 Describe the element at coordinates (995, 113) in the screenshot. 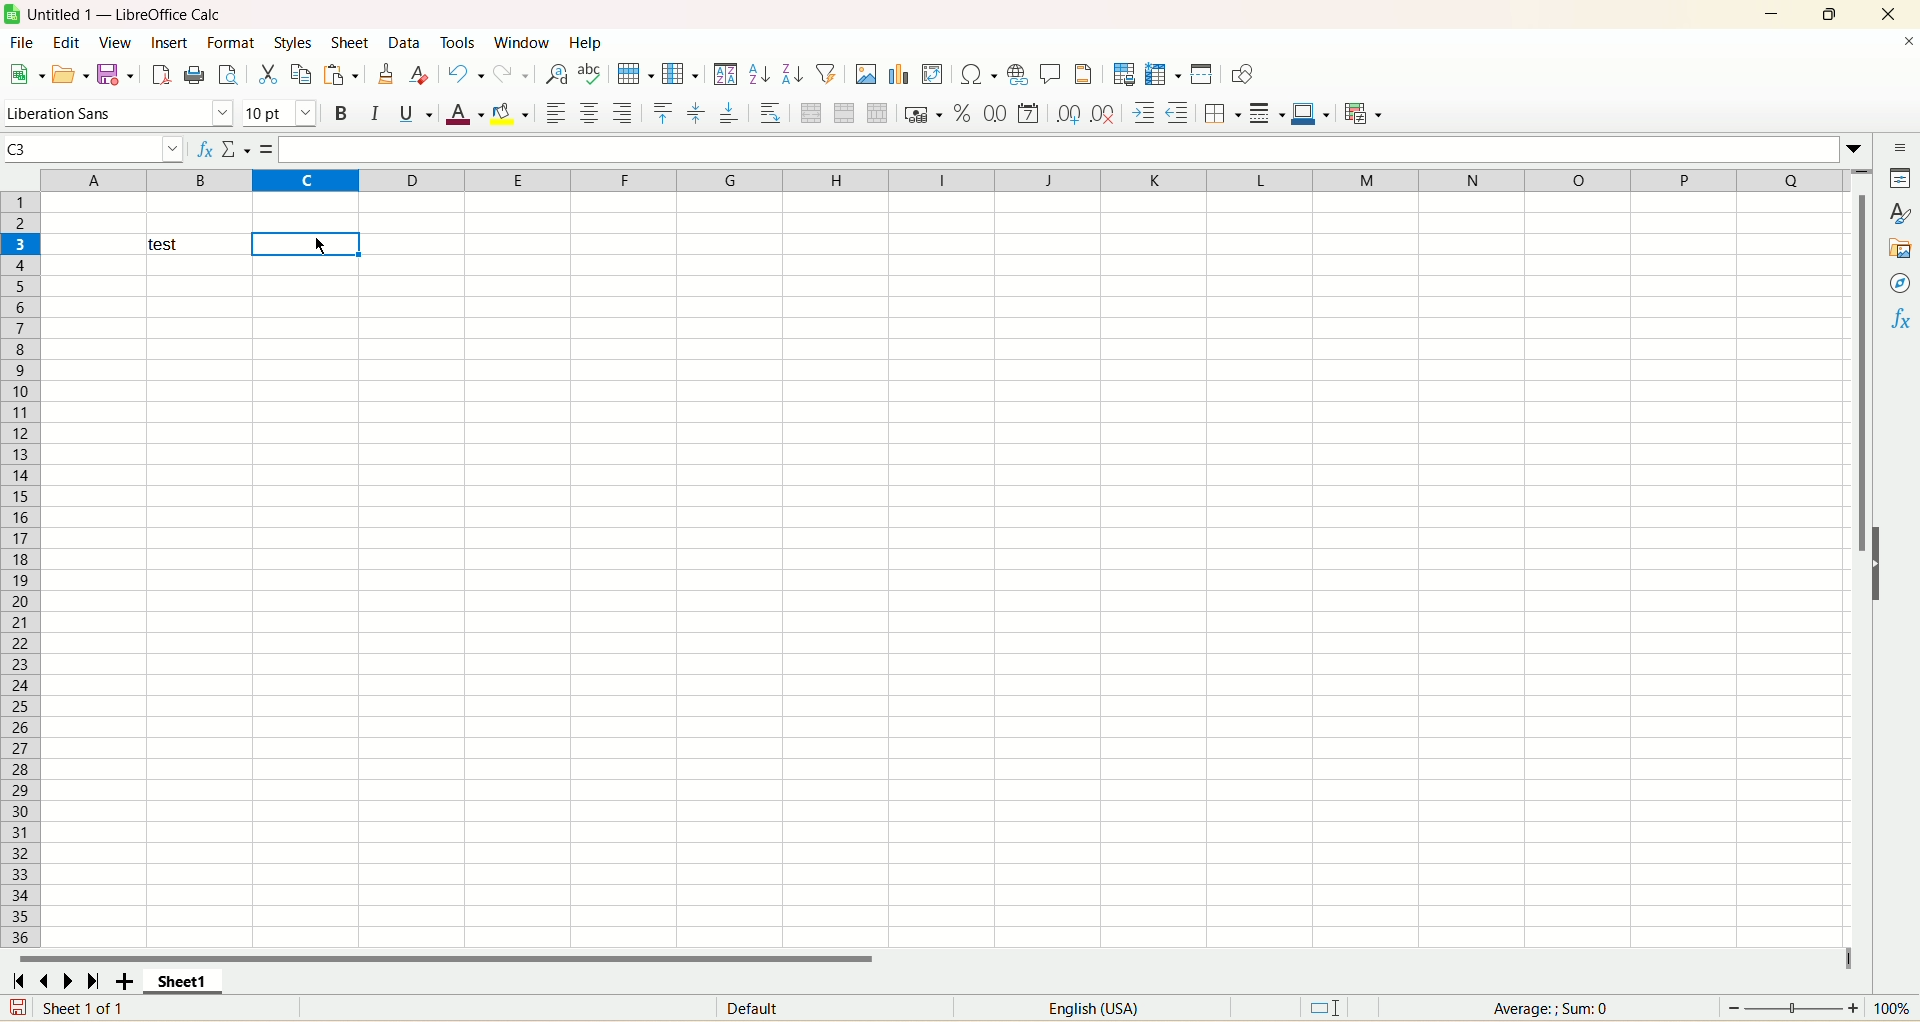

I see `format as number` at that location.